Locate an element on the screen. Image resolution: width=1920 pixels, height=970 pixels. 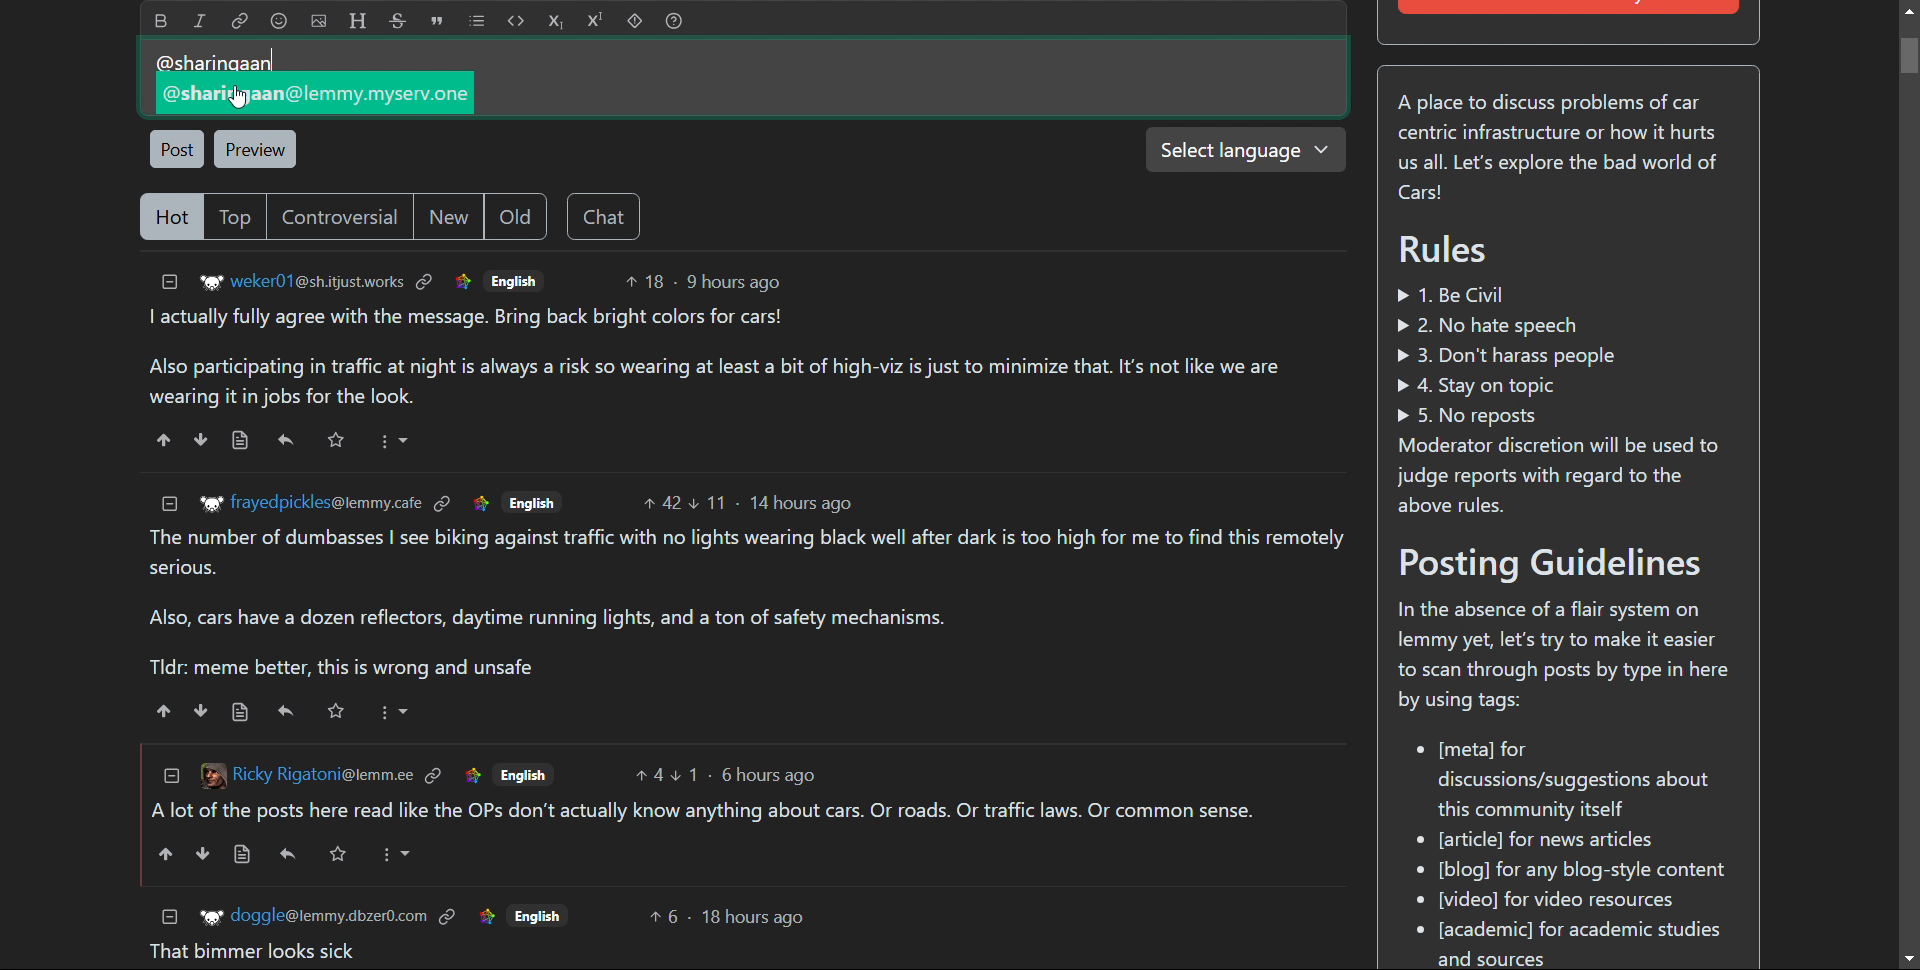
old is located at coordinates (514, 216).